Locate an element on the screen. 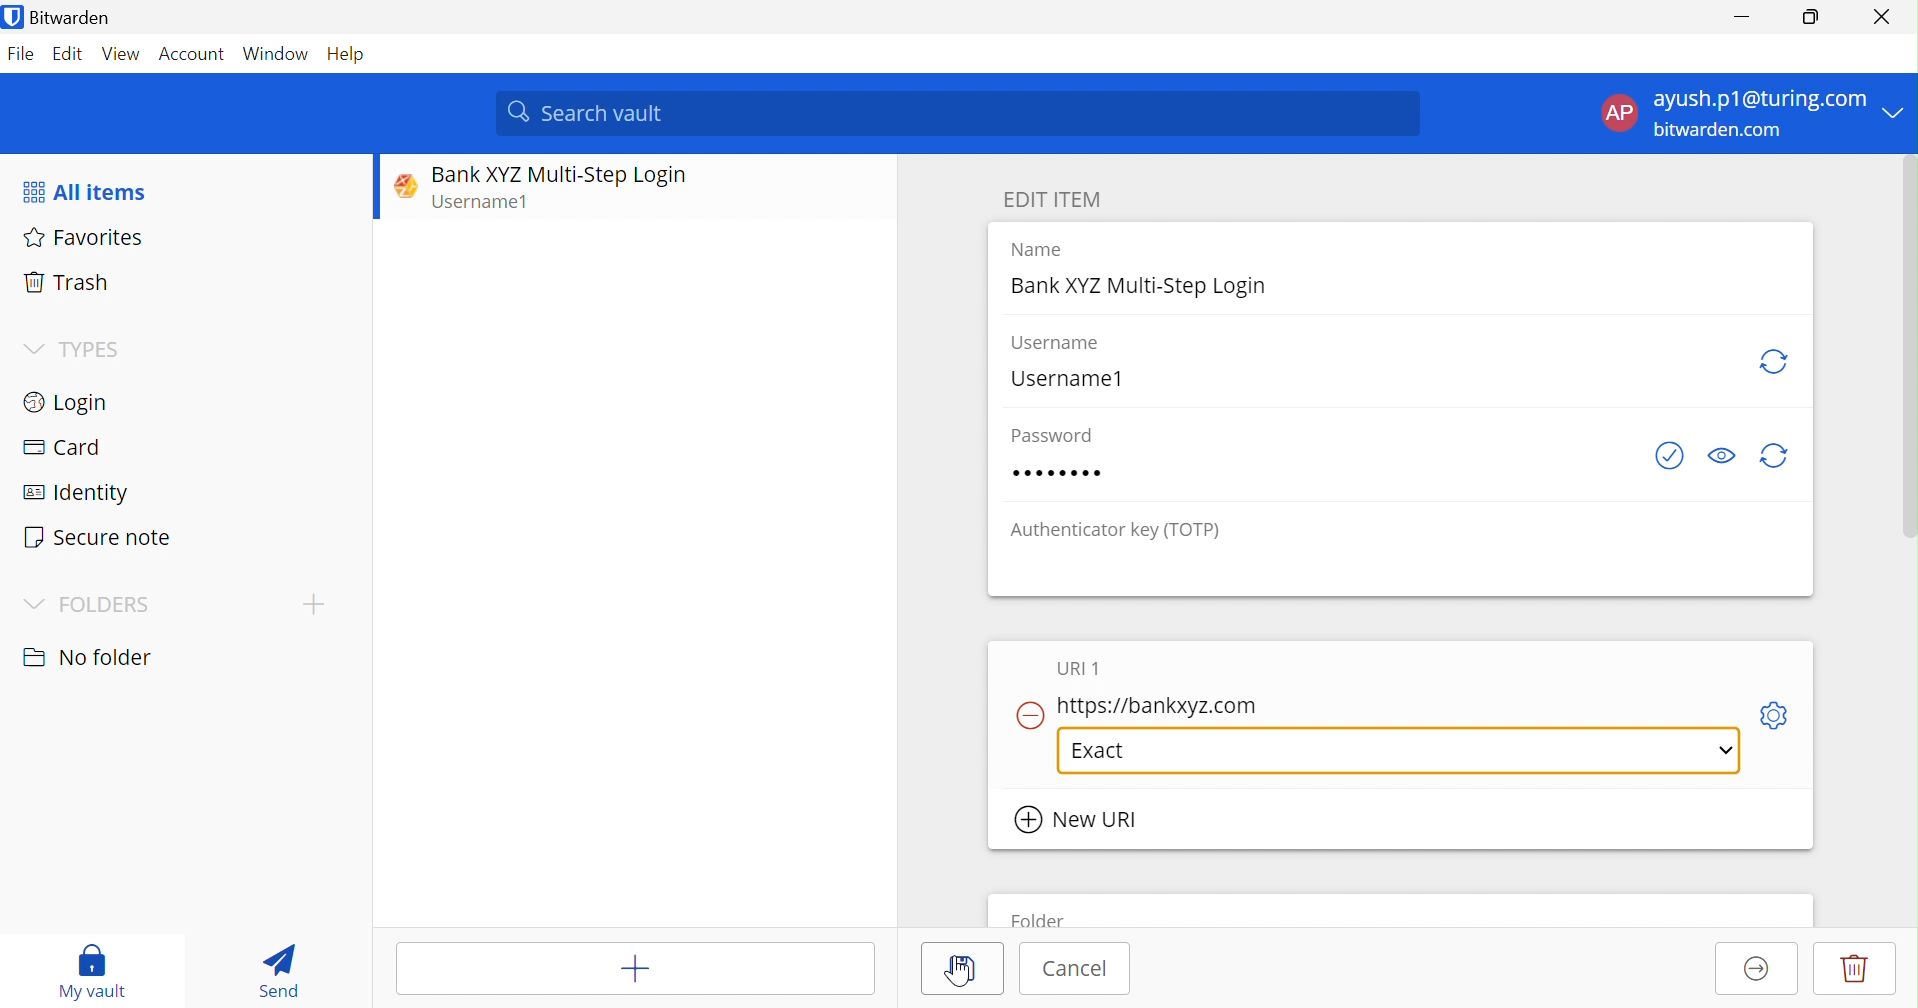 The height and width of the screenshot is (1008, 1918). Restore Down is located at coordinates (1812, 14).